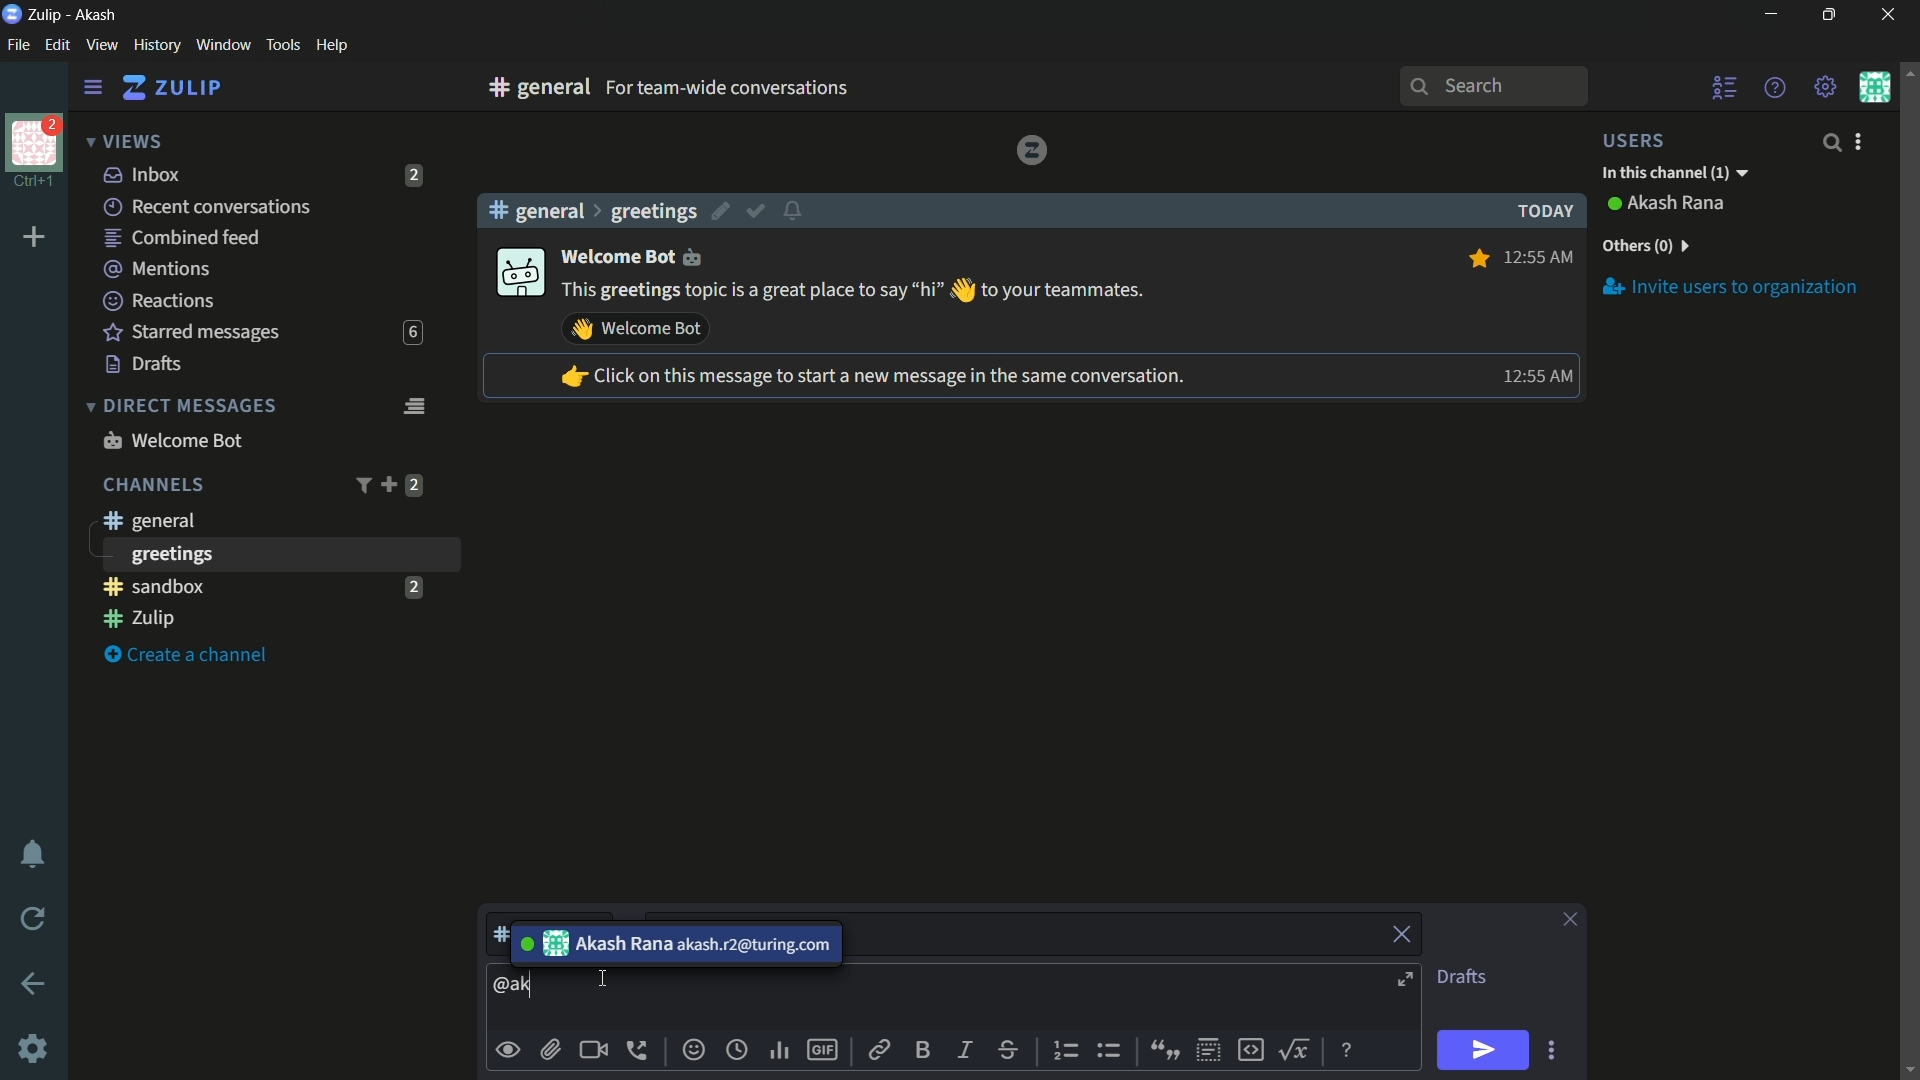  What do you see at coordinates (1108, 1048) in the screenshot?
I see `underordered list` at bounding box center [1108, 1048].